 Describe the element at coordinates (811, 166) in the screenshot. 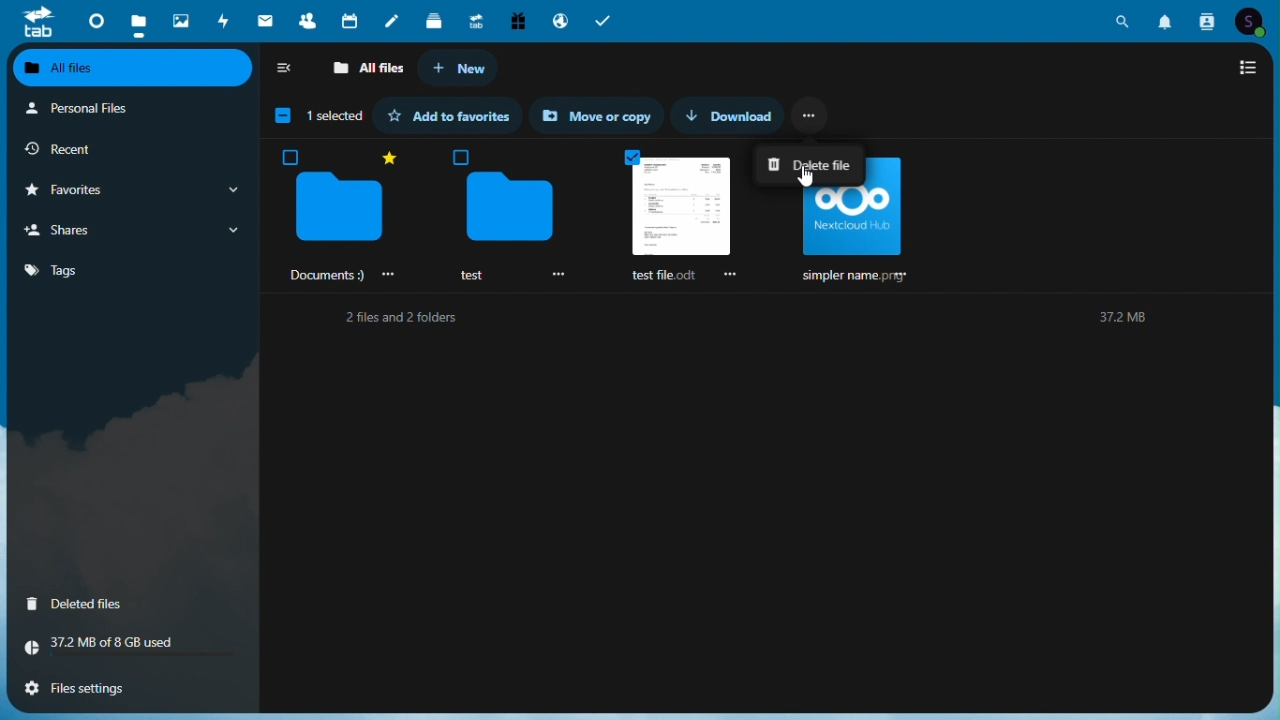

I see `Delete file` at that location.